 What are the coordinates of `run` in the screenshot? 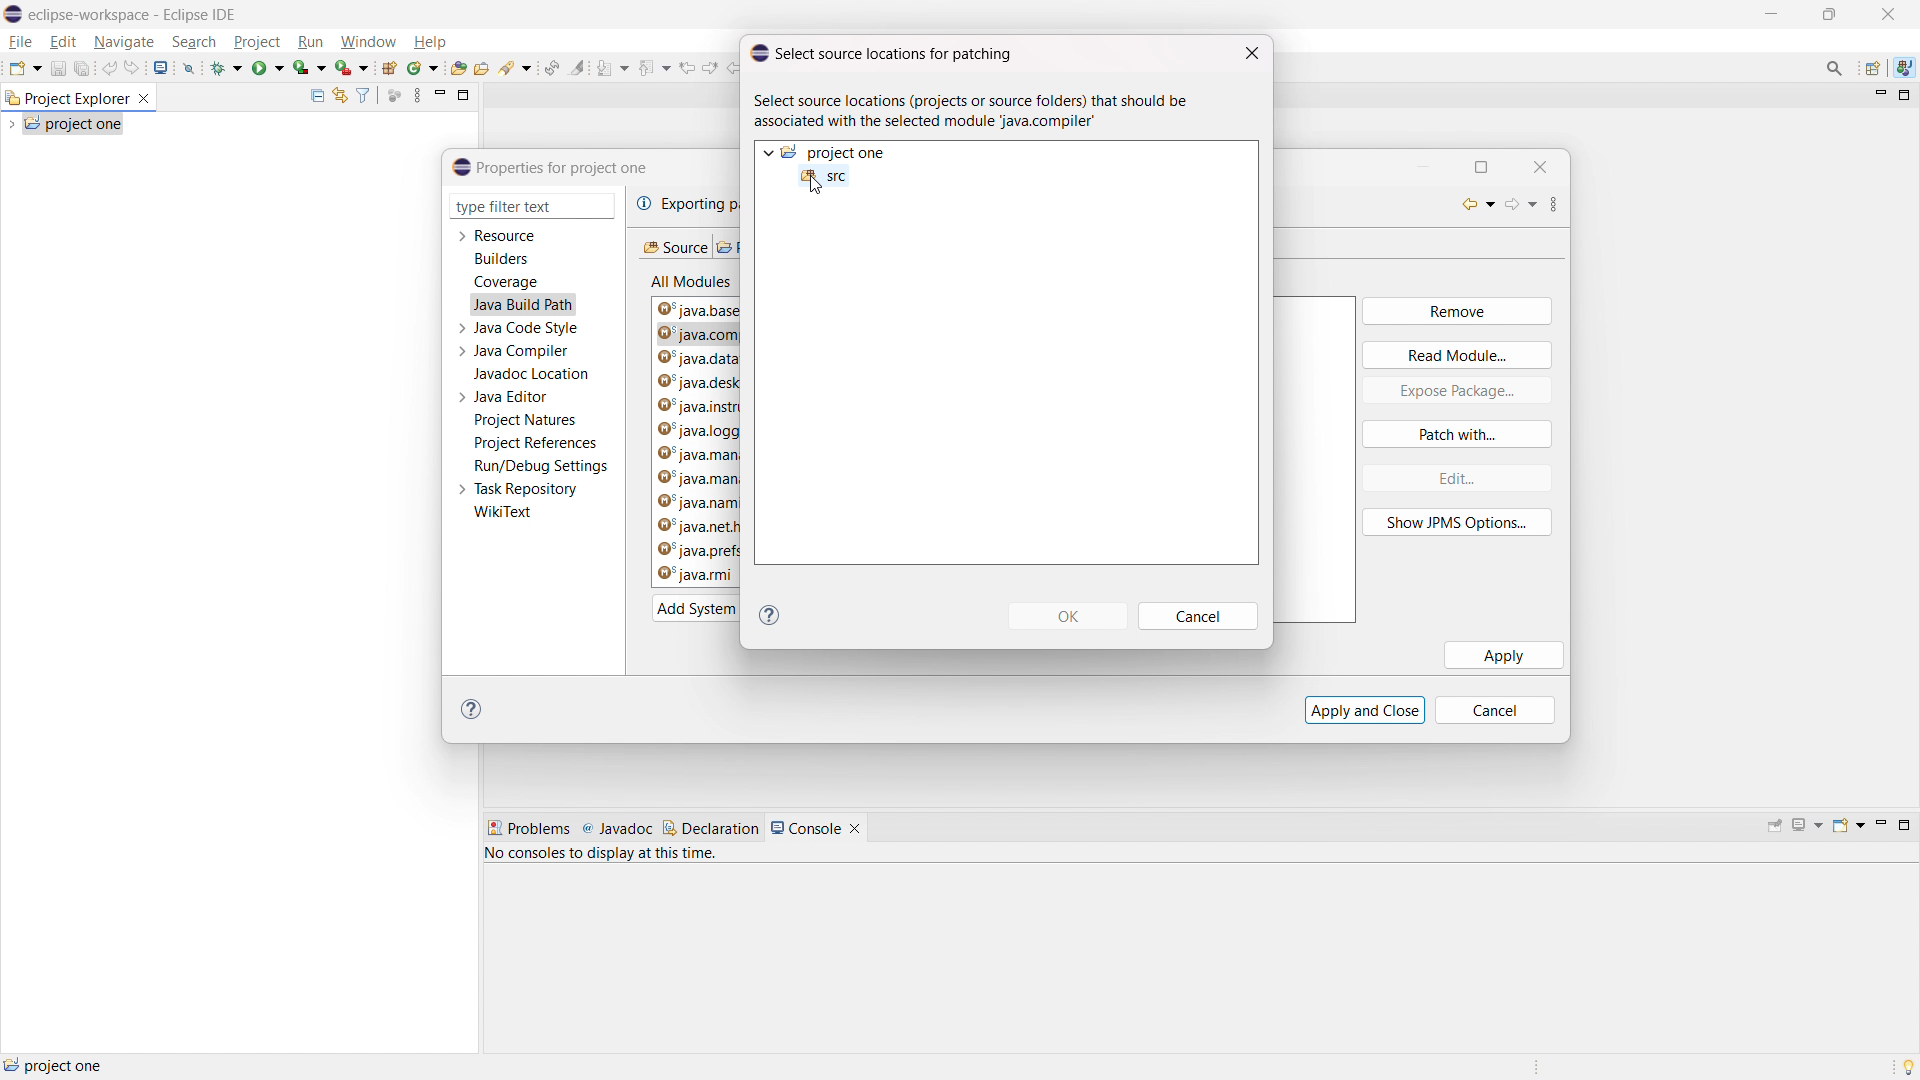 It's located at (311, 42).